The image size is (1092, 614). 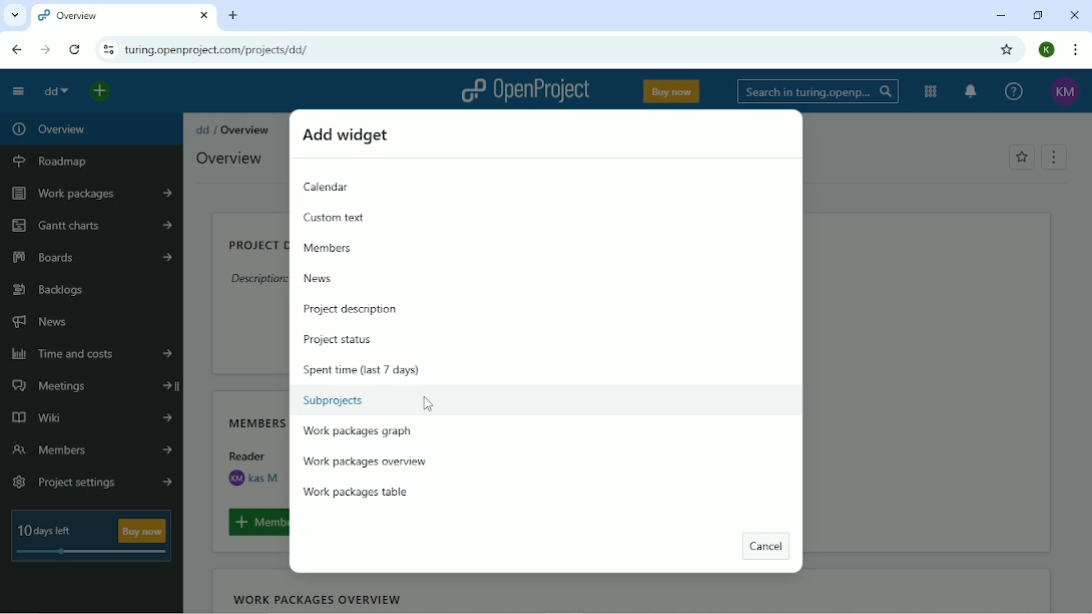 What do you see at coordinates (1021, 158) in the screenshot?
I see `Add to favorites` at bounding box center [1021, 158].